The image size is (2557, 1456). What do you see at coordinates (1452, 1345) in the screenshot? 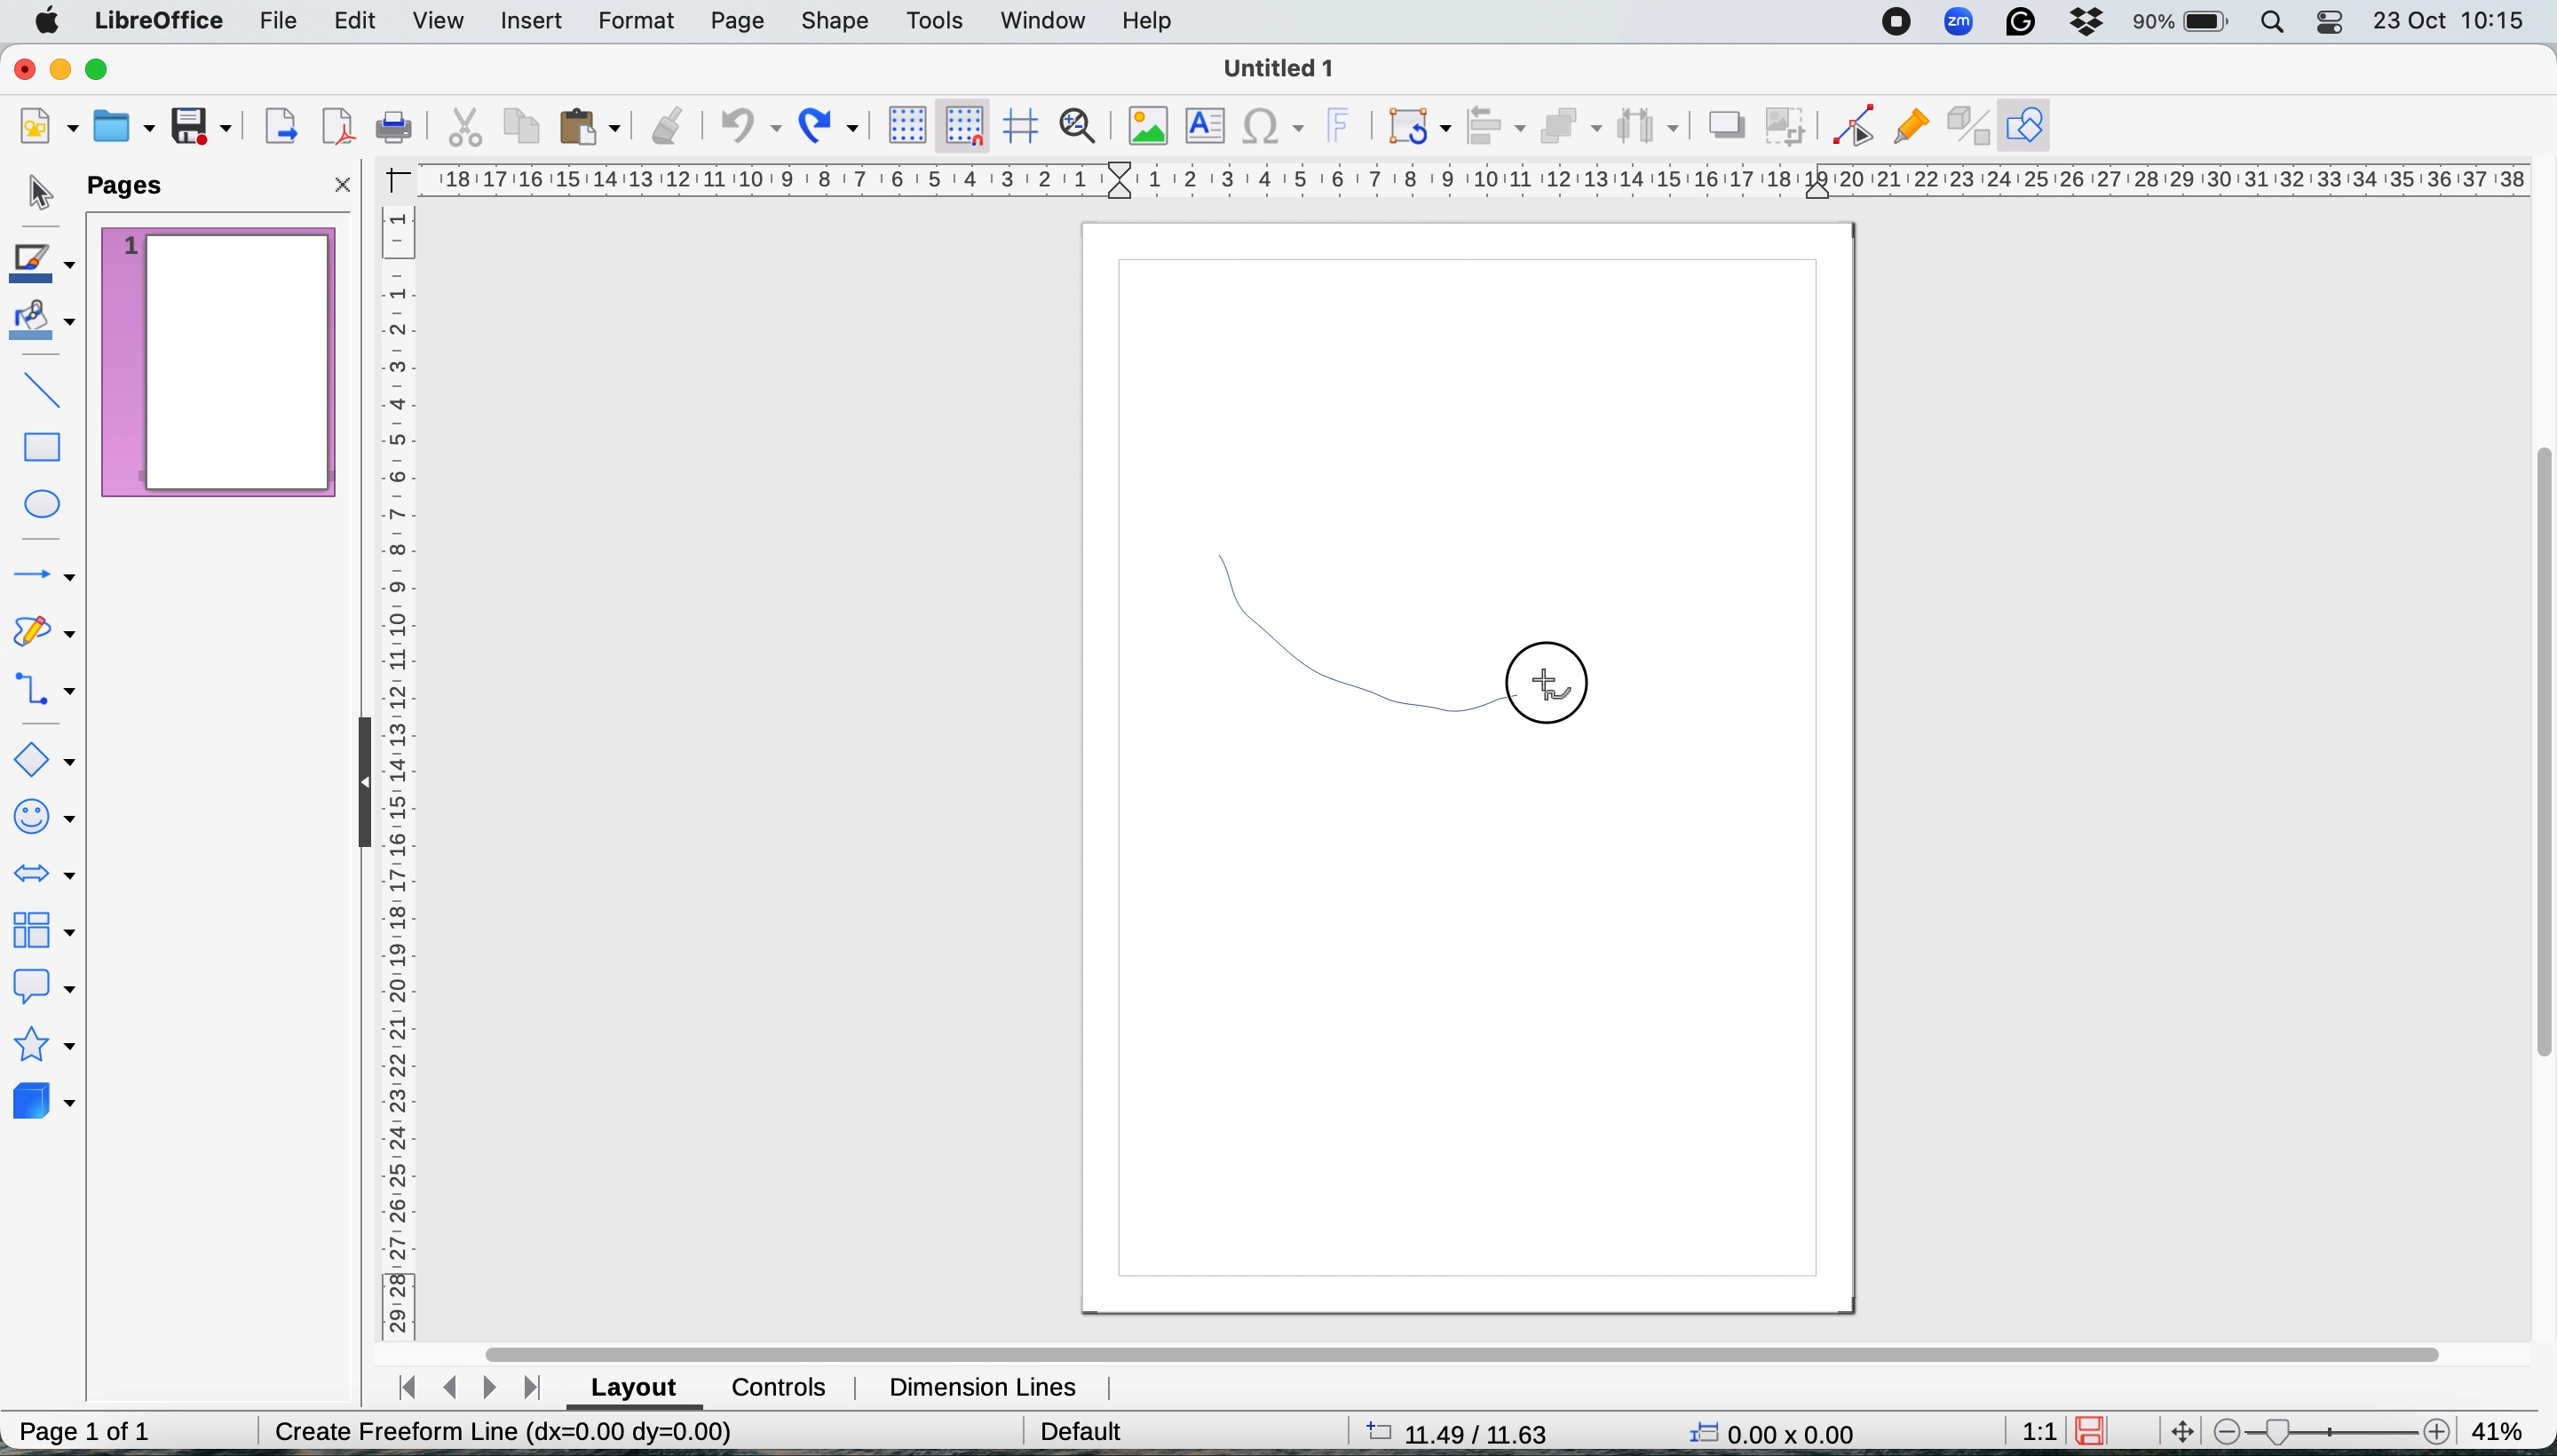
I see `horiztonal scroll bar` at bounding box center [1452, 1345].